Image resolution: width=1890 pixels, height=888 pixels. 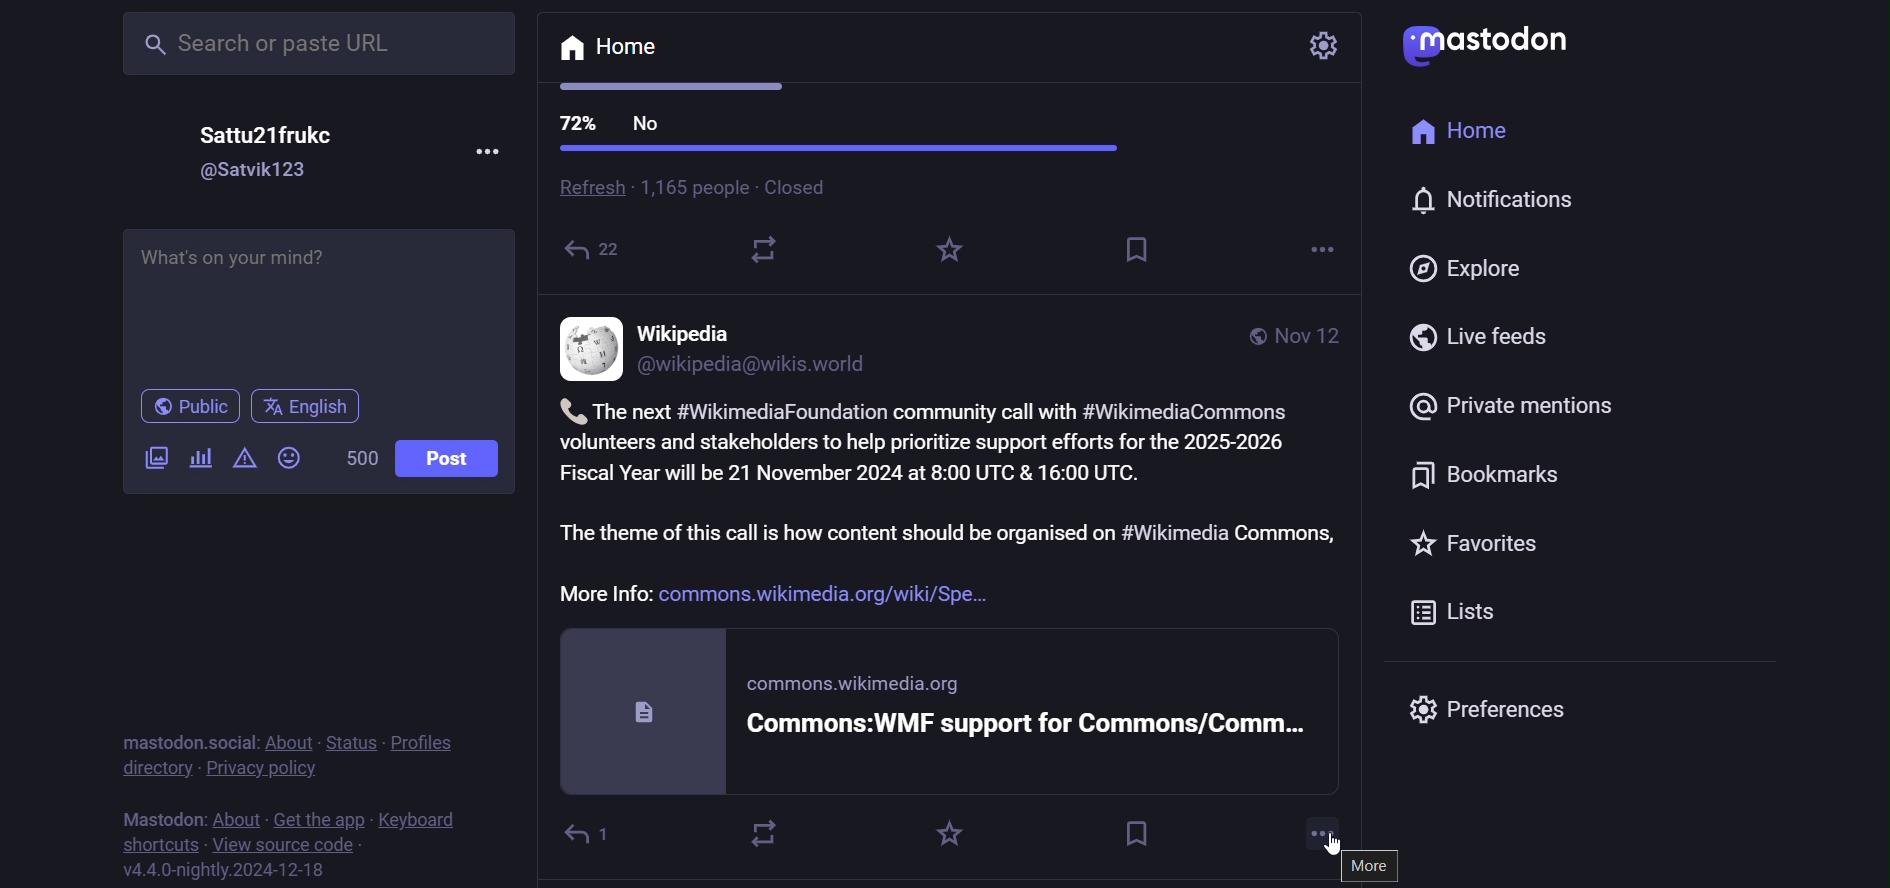 What do you see at coordinates (644, 710) in the screenshot?
I see `document logo` at bounding box center [644, 710].